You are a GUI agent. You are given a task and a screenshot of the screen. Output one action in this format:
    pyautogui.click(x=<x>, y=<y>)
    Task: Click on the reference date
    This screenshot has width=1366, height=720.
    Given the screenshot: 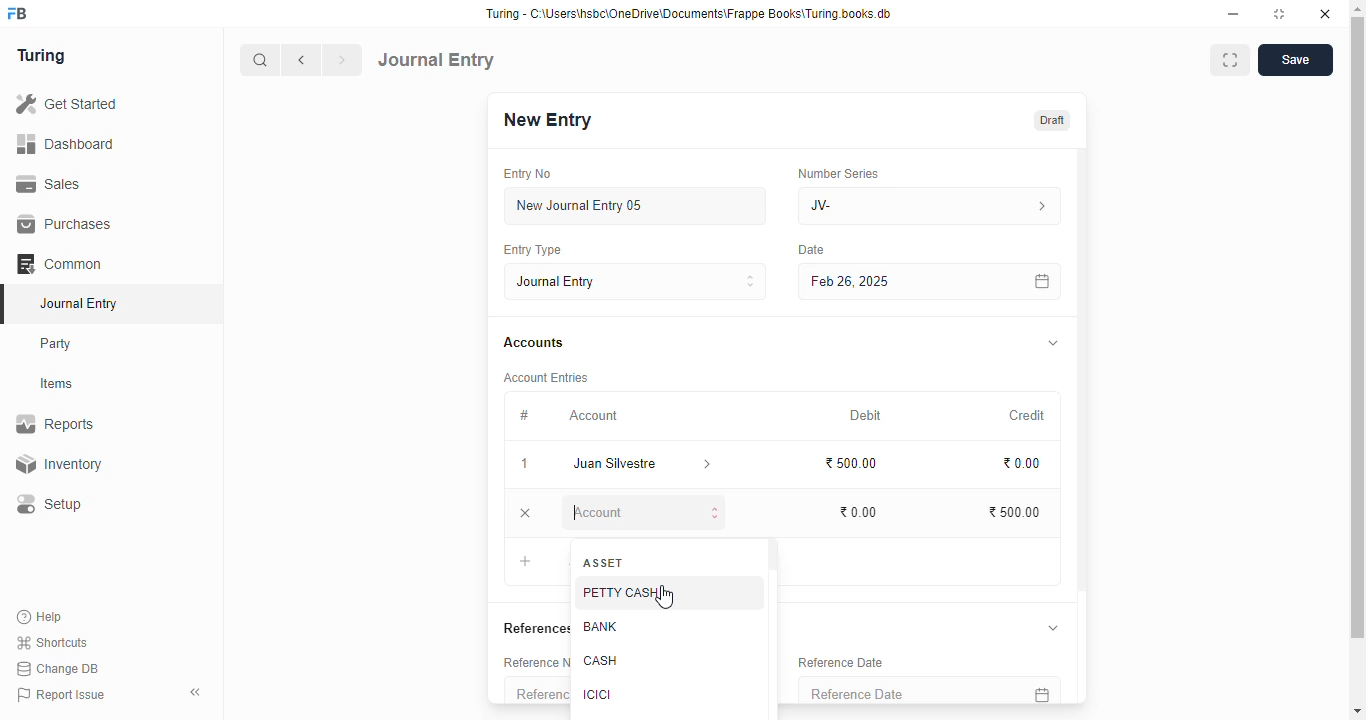 What is the action you would take?
    pyautogui.click(x=898, y=691)
    